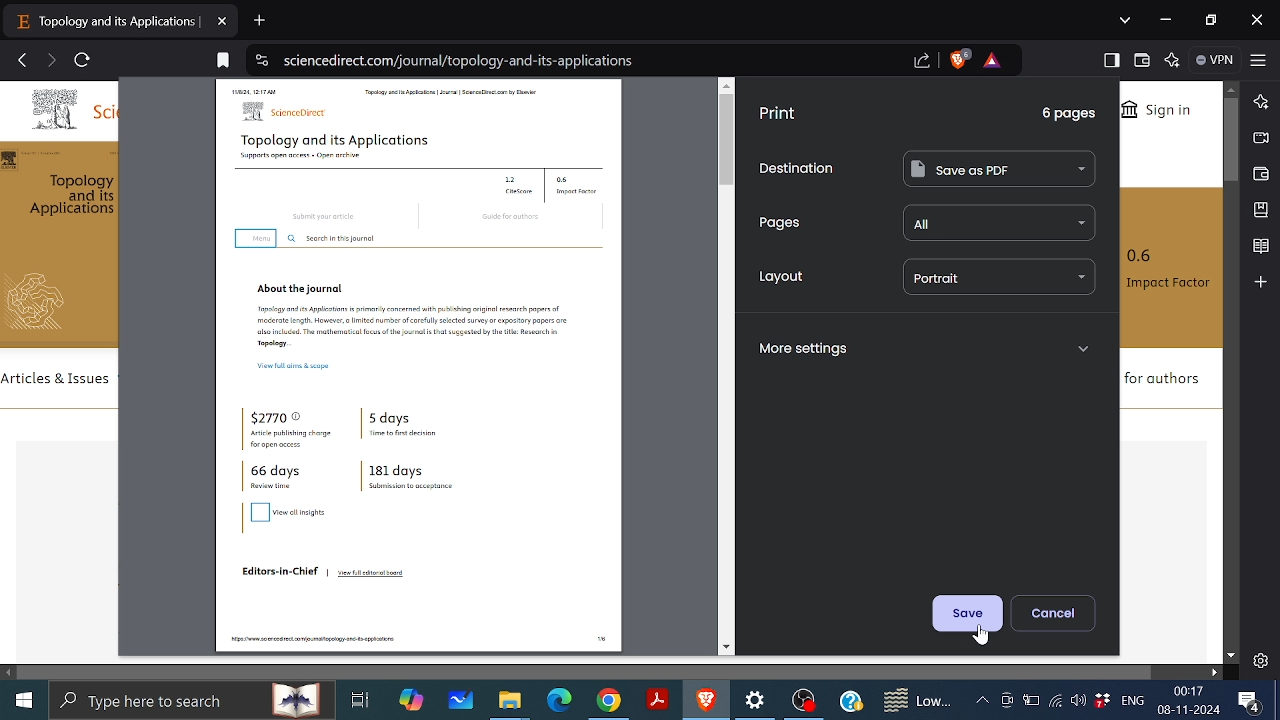 The height and width of the screenshot is (720, 1280). Describe the element at coordinates (347, 240) in the screenshot. I see `Search in this journal` at that location.